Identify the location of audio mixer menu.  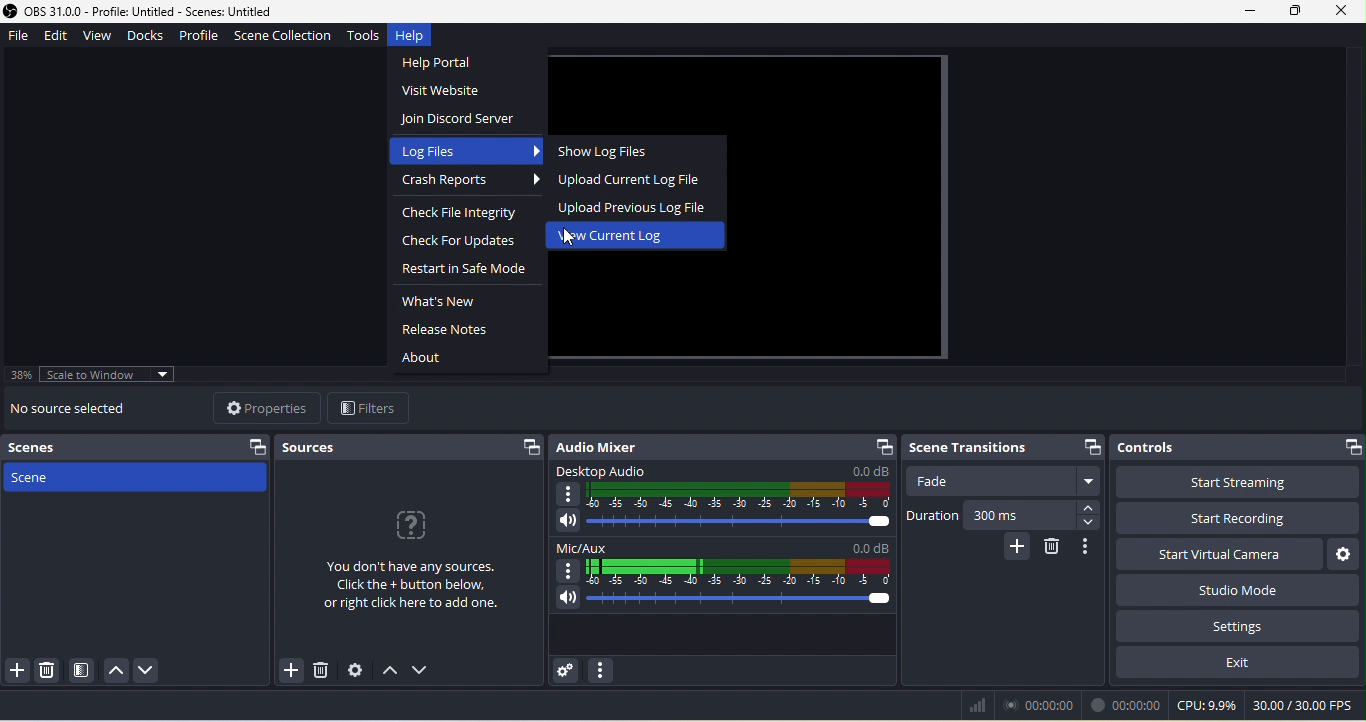
(602, 671).